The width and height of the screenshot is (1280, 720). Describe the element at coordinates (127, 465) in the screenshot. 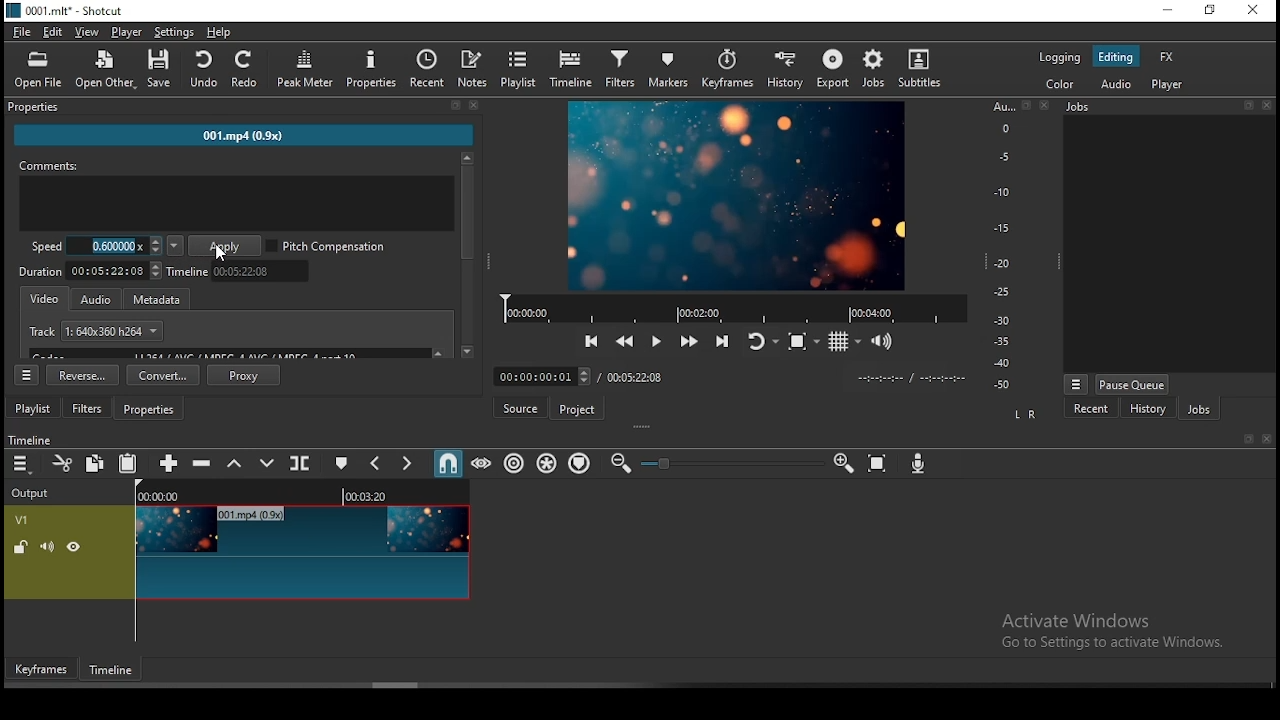

I see `paste` at that location.